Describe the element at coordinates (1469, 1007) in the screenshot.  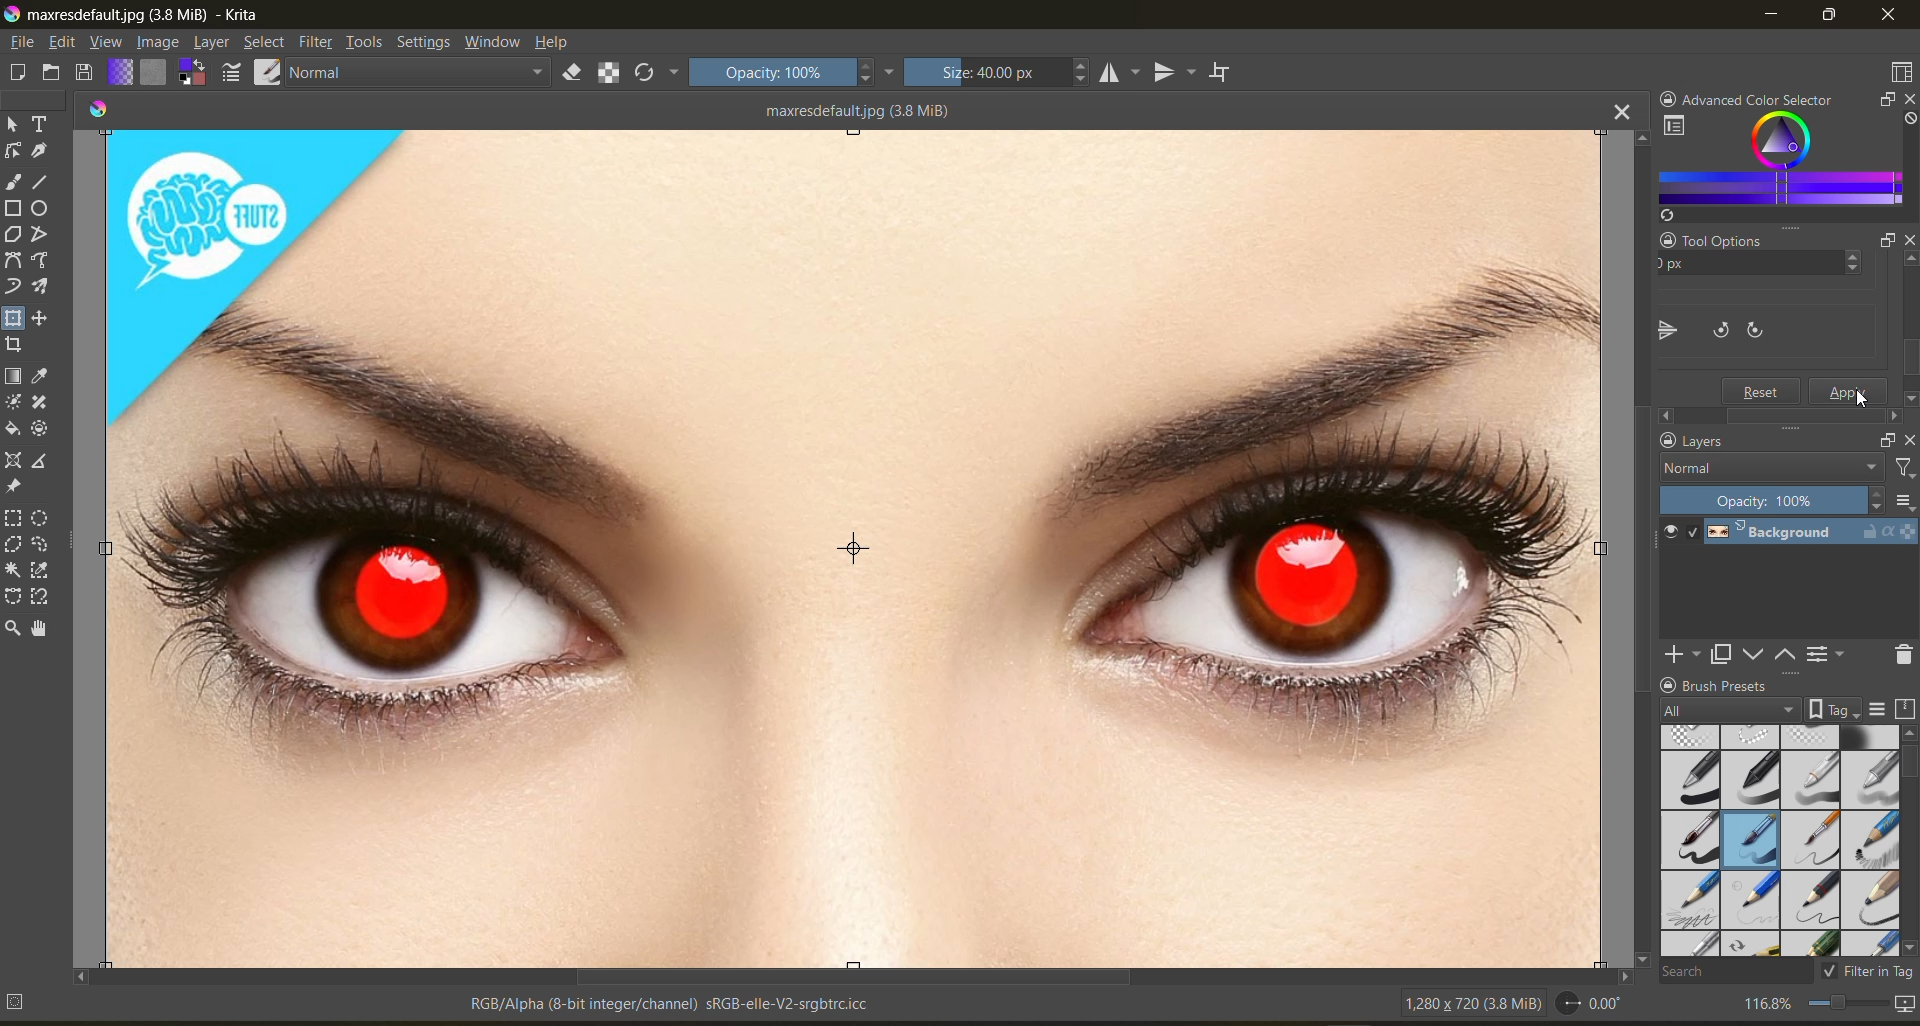
I see `image metadata` at that location.